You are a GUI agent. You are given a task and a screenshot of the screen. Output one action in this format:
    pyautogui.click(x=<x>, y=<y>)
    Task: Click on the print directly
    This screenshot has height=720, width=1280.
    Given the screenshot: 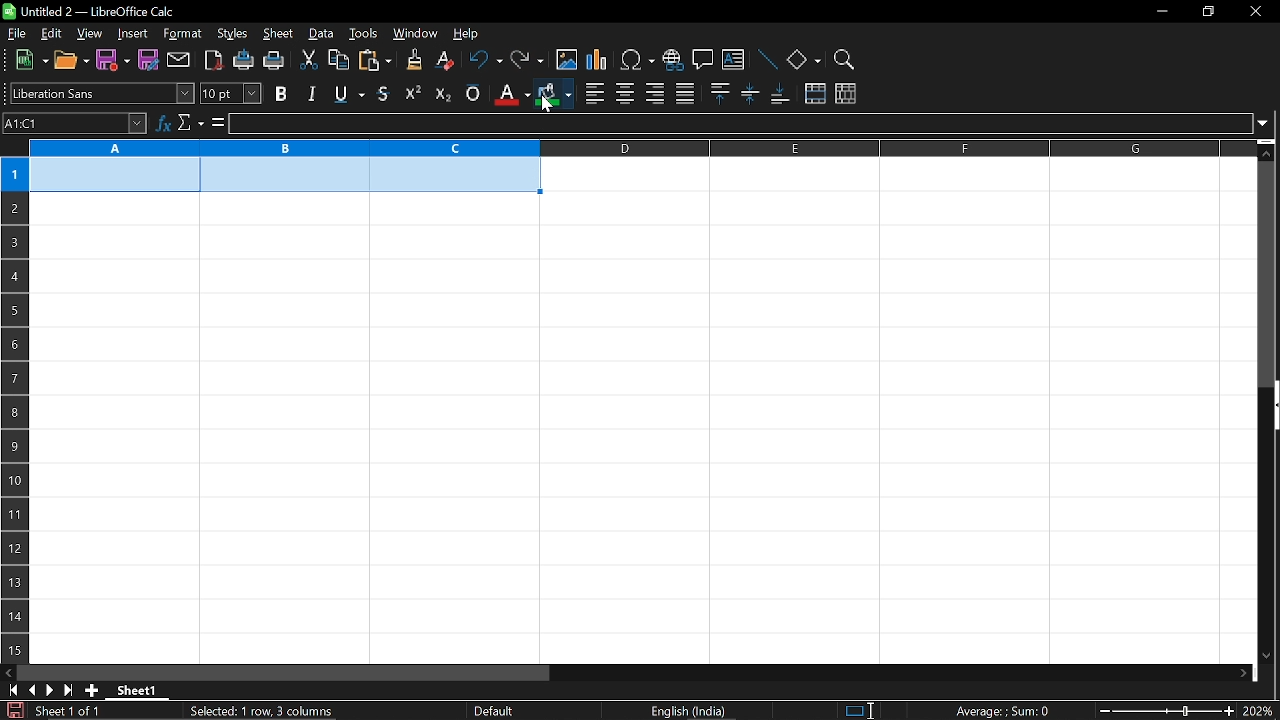 What is the action you would take?
    pyautogui.click(x=242, y=61)
    